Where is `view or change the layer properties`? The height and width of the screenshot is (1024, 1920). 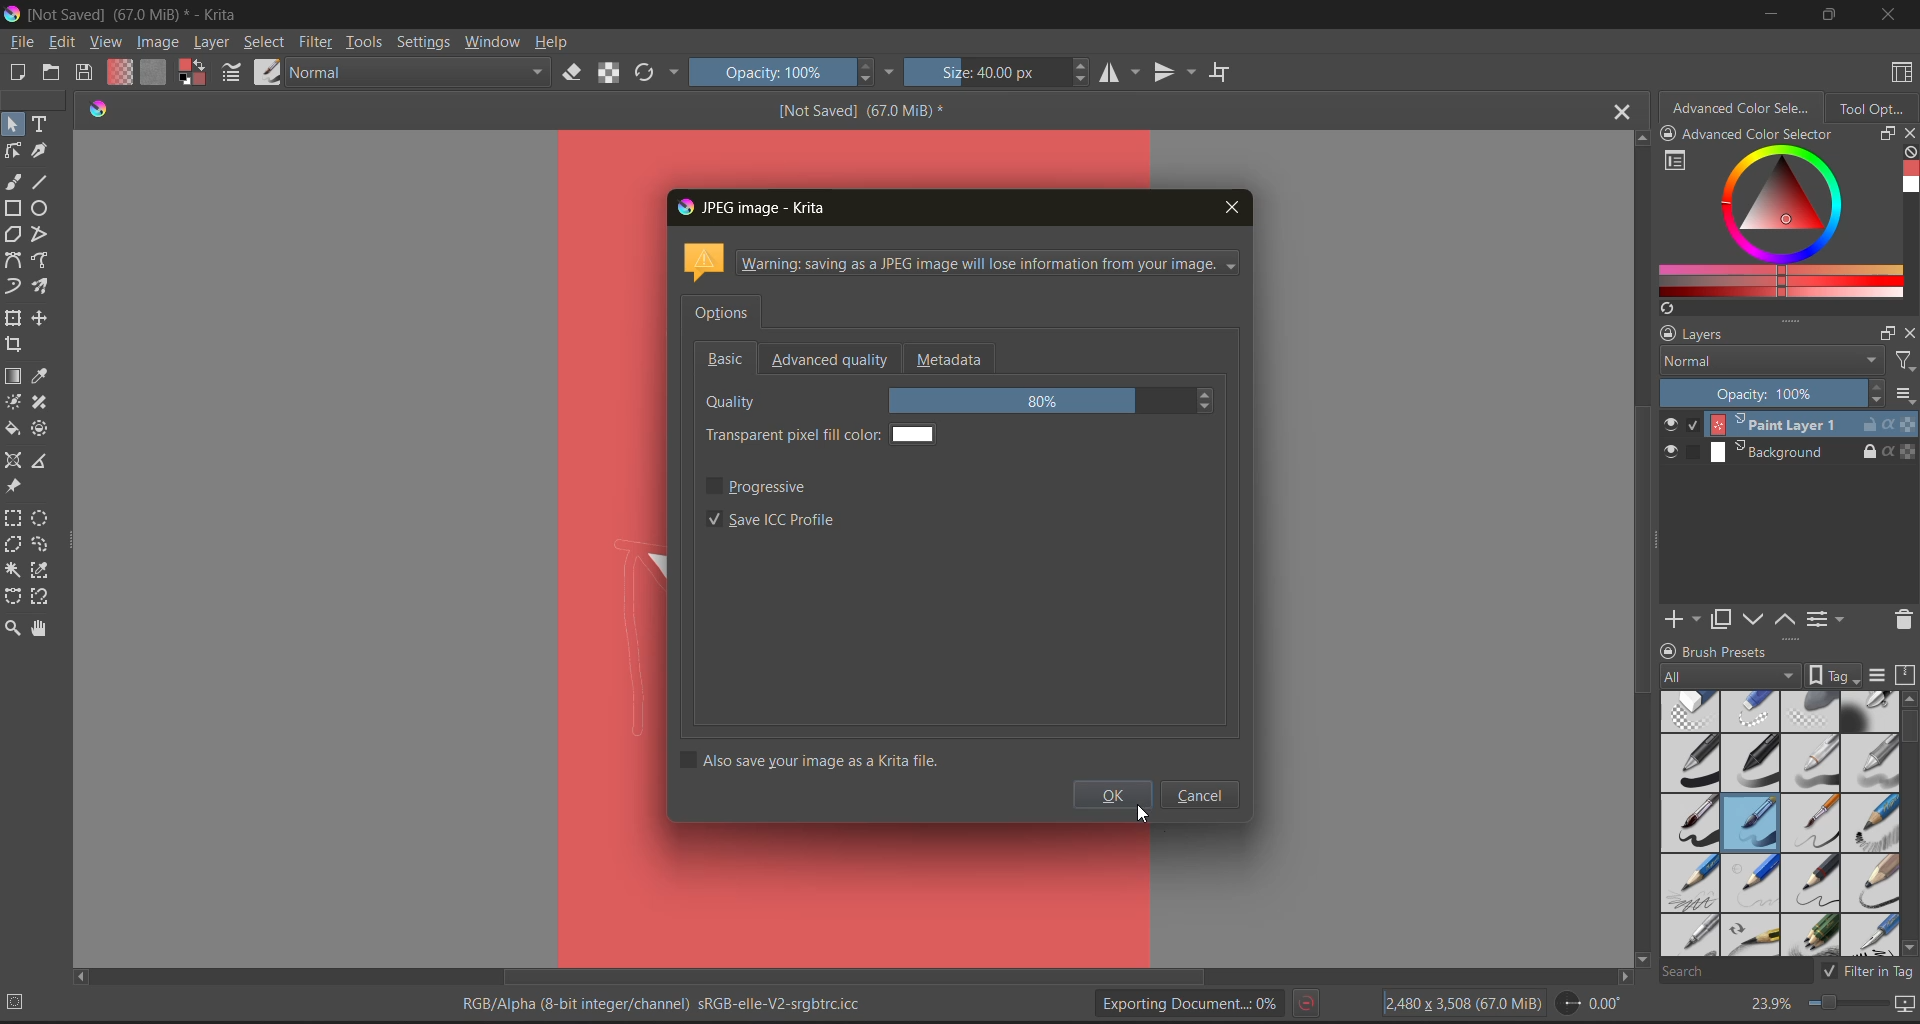
view or change the layer properties is located at coordinates (1827, 617).